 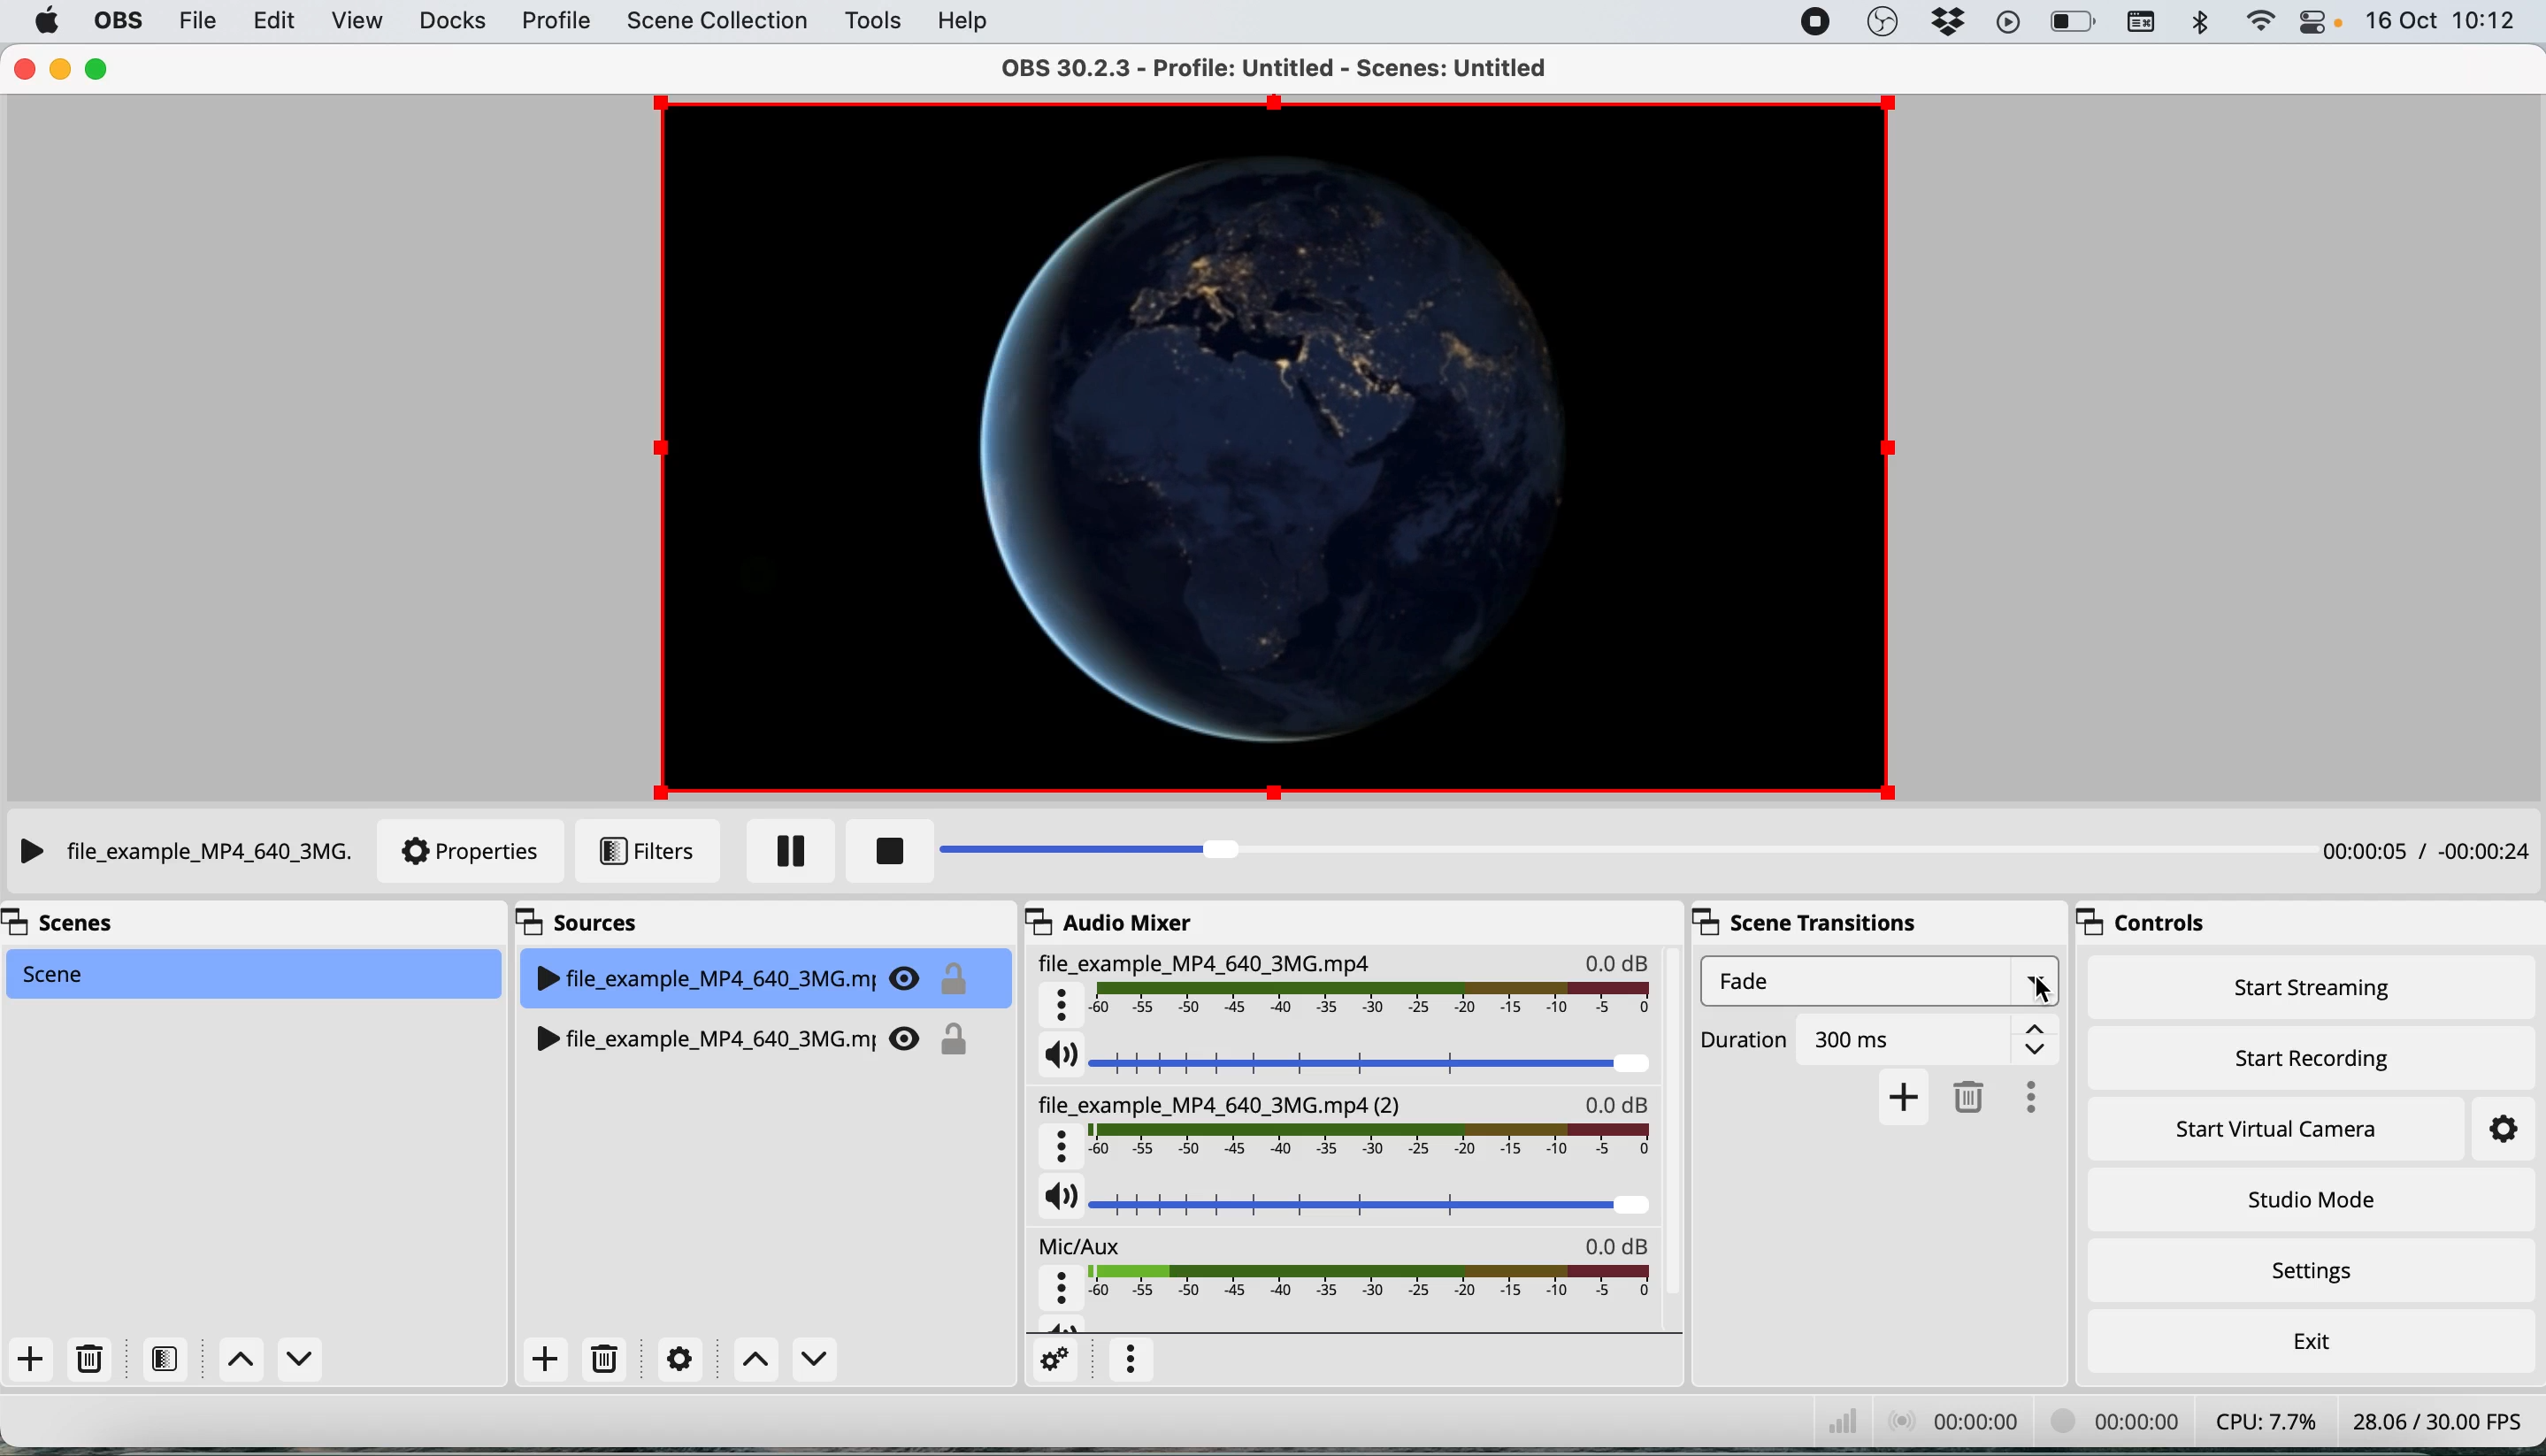 What do you see at coordinates (715, 21) in the screenshot?
I see `scene collection` at bounding box center [715, 21].